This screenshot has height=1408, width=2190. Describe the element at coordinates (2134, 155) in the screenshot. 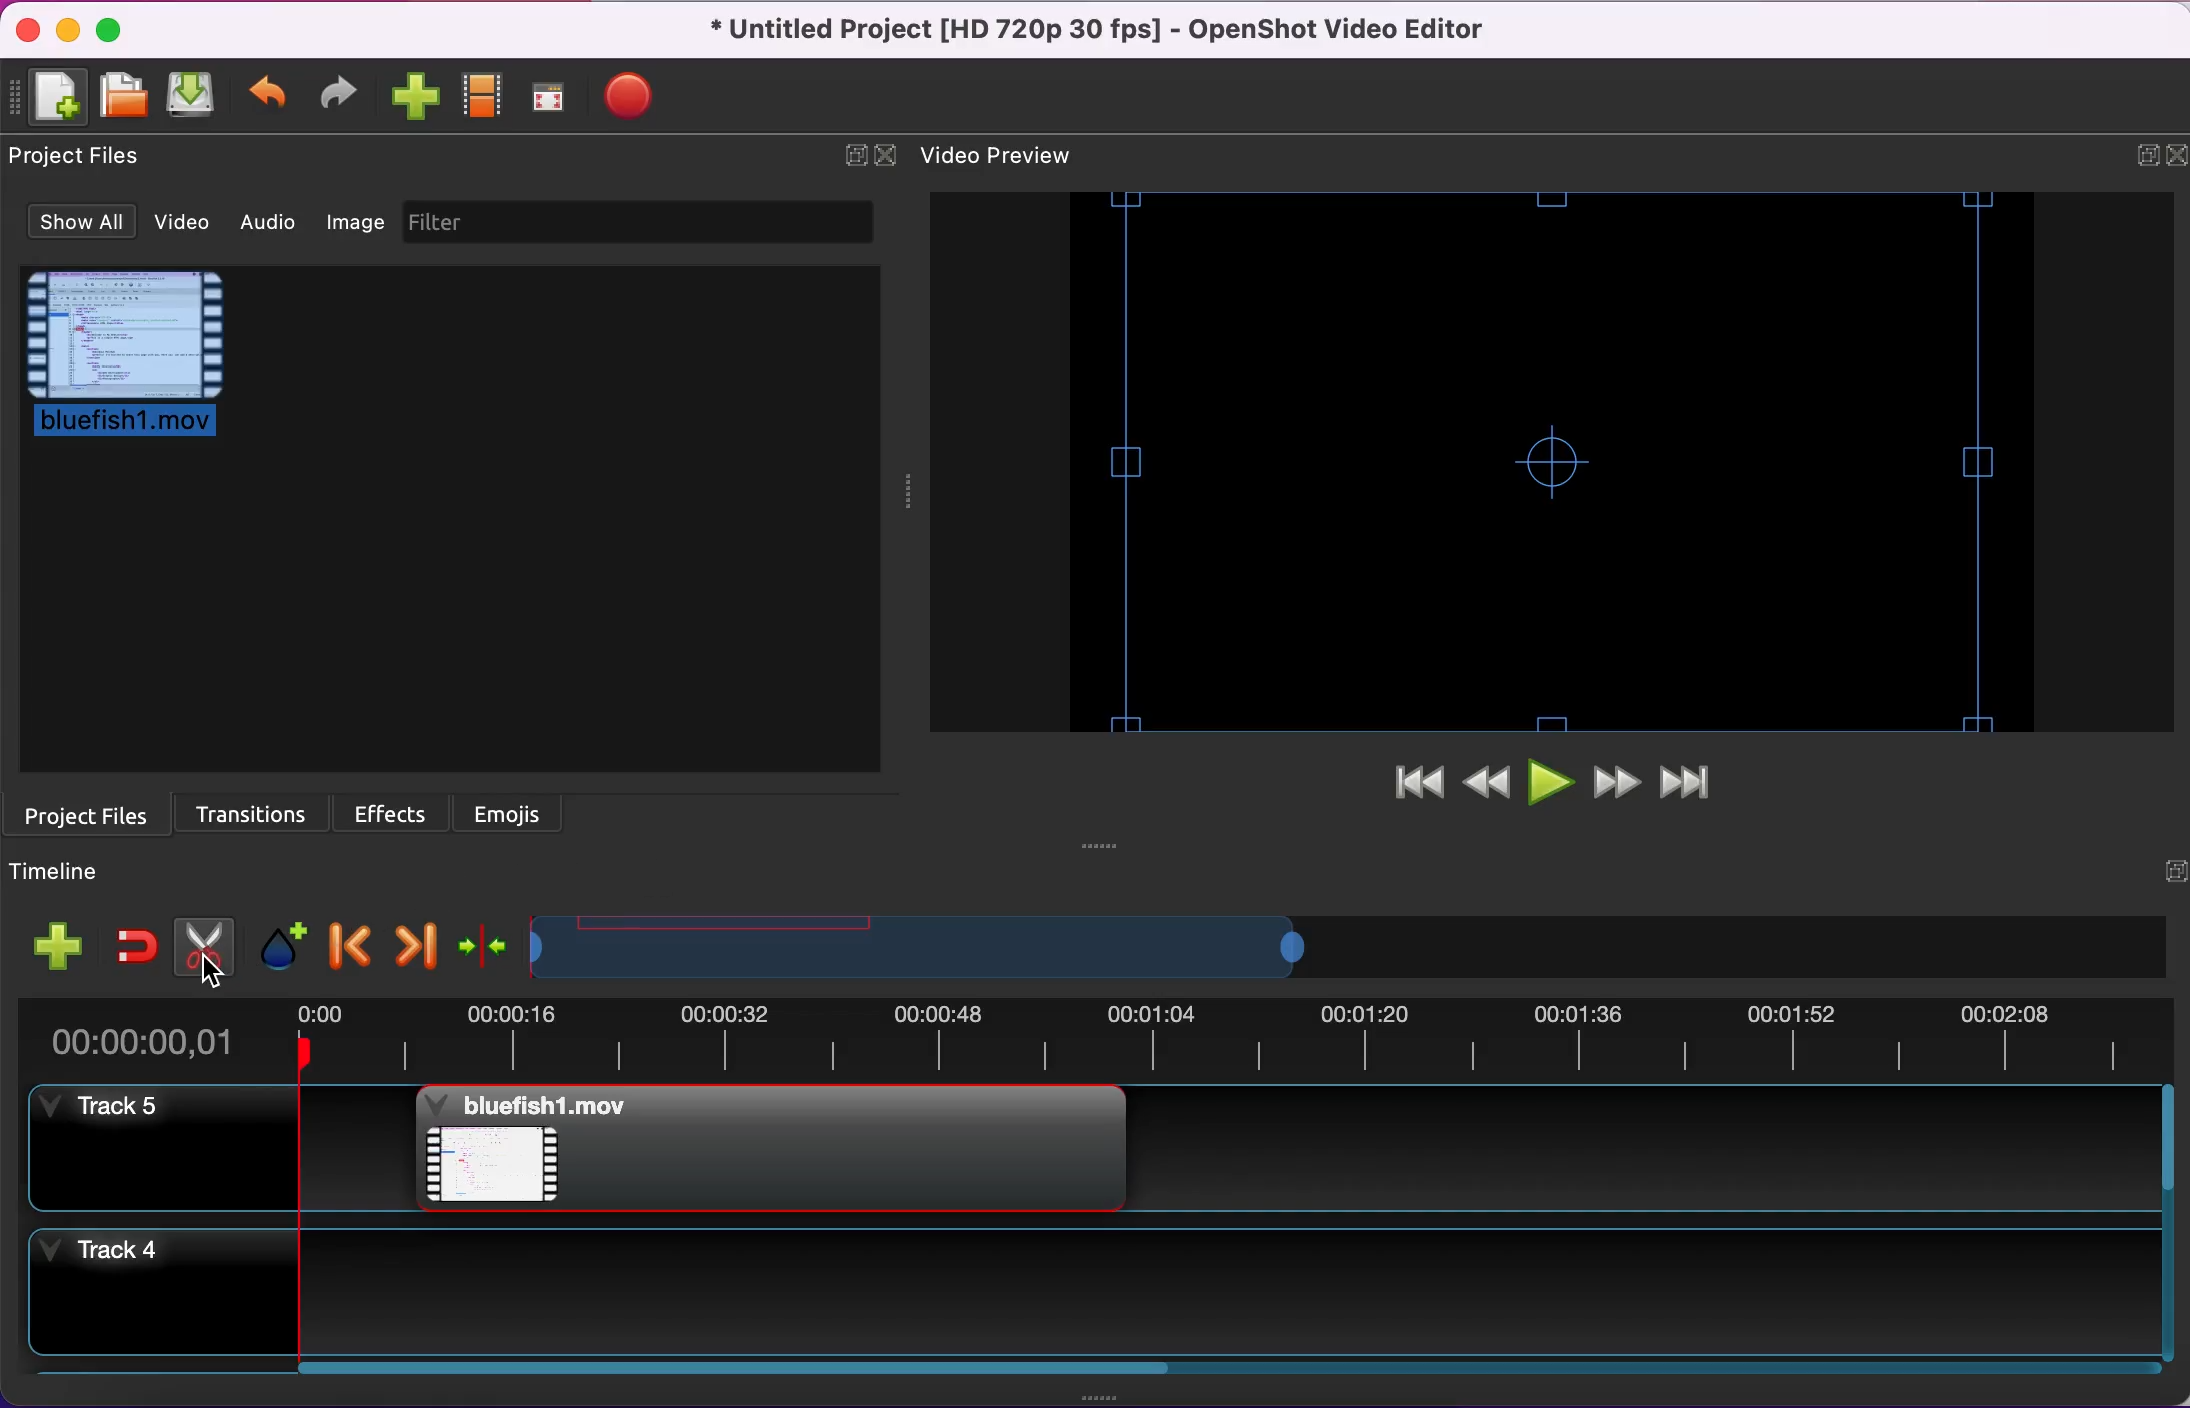

I see `expand/hide` at that location.